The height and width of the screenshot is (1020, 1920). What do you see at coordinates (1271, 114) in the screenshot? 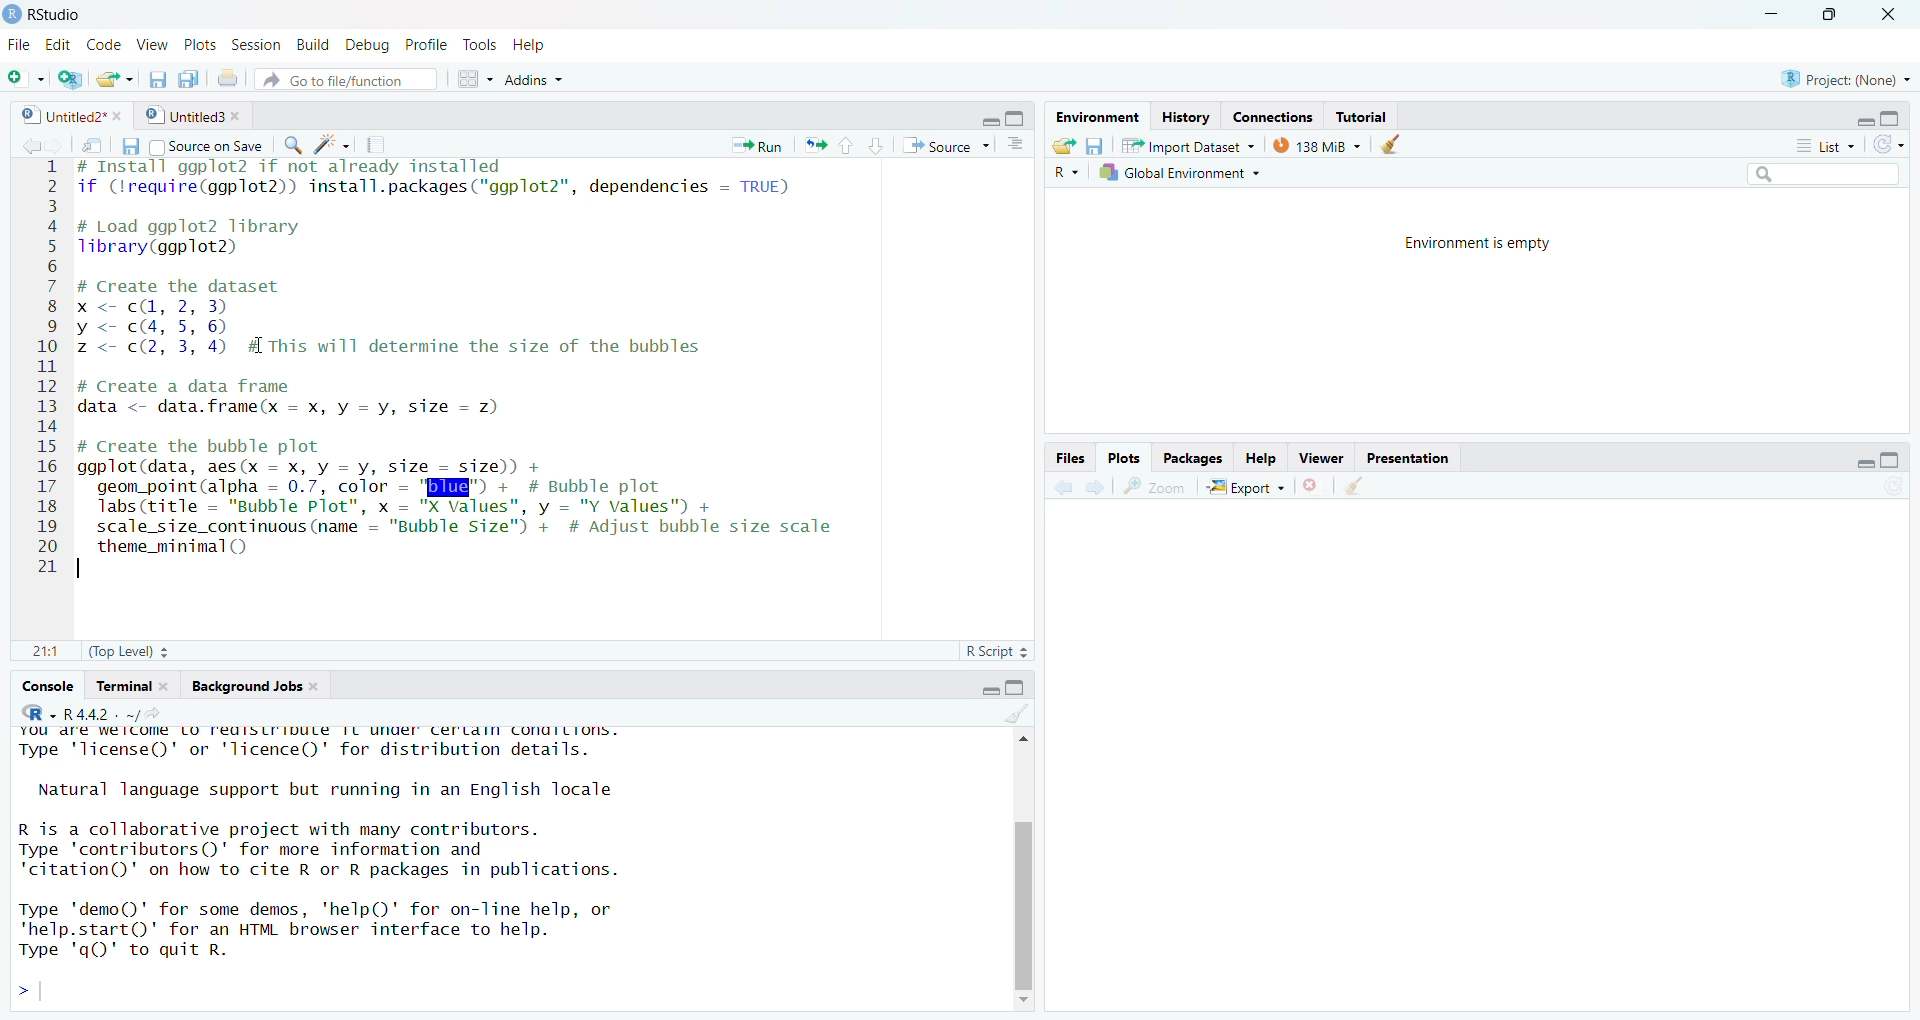
I see `Connections` at bounding box center [1271, 114].